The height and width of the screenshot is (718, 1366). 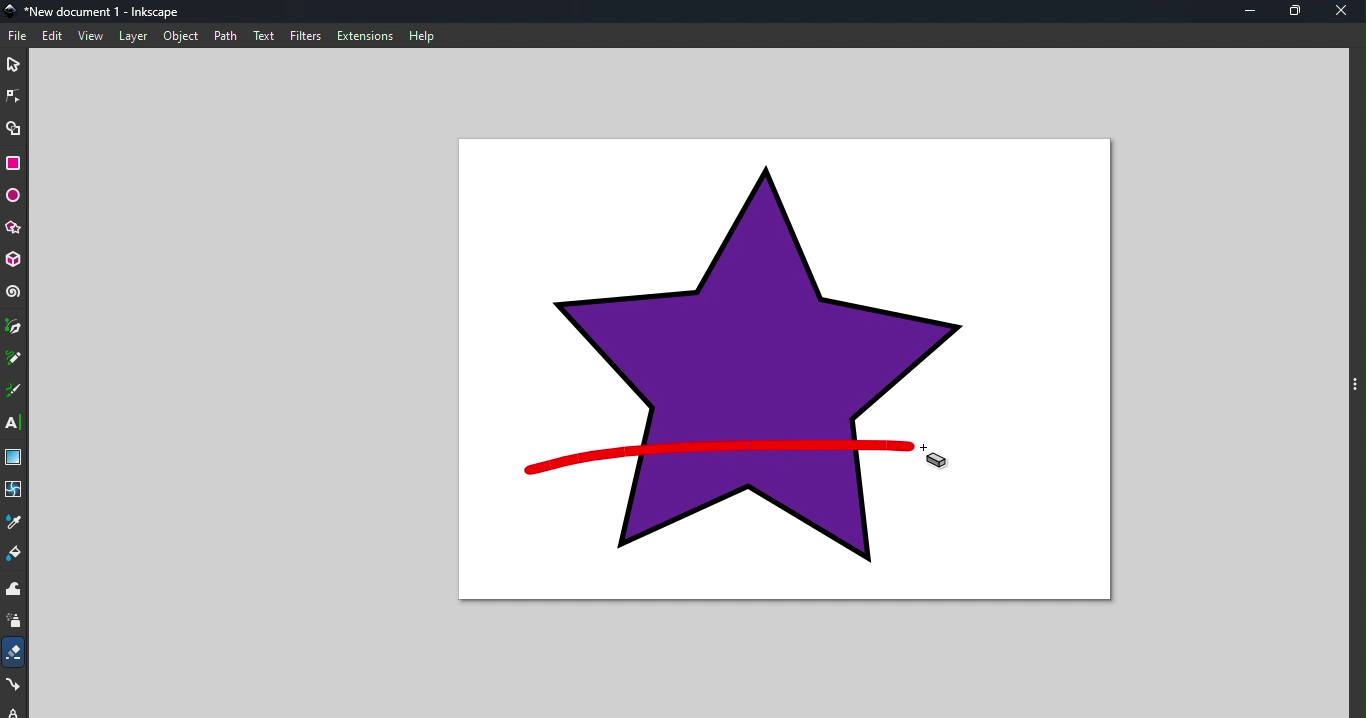 I want to click on file name, so click(x=98, y=10).